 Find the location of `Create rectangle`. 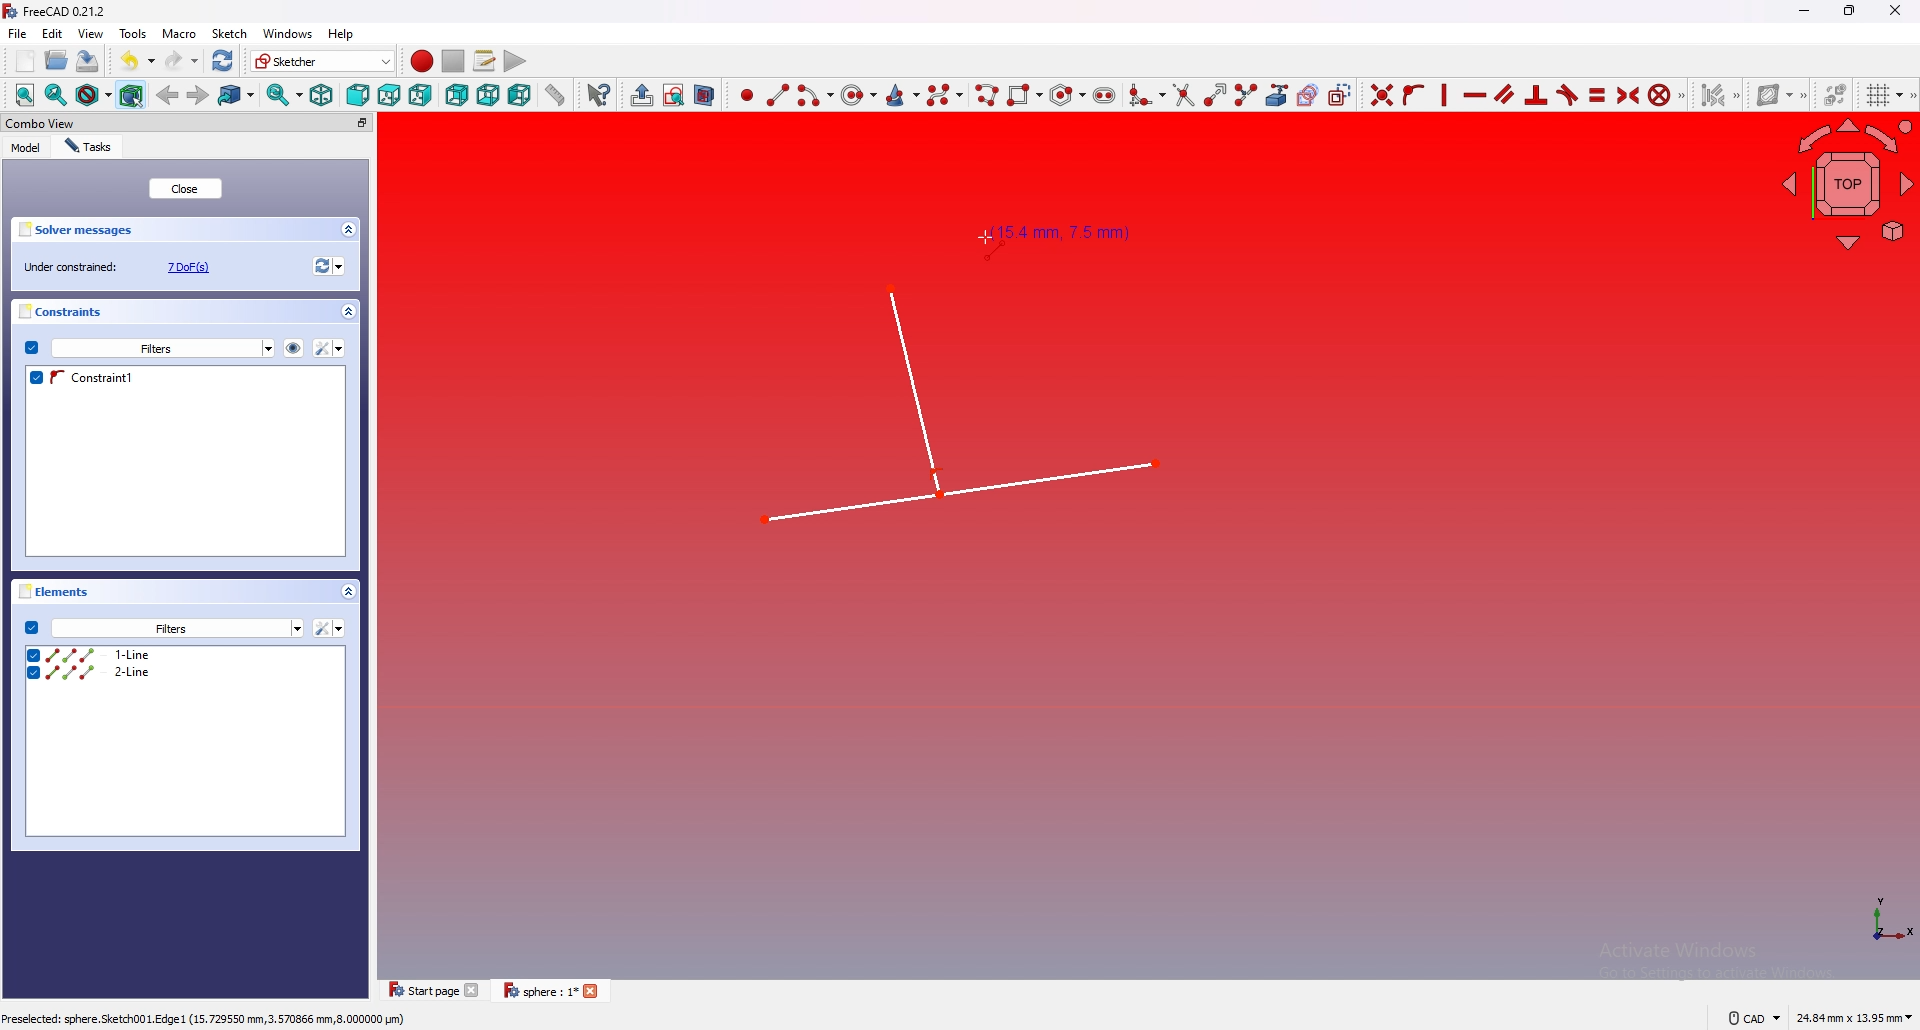

Create rectangle is located at coordinates (1023, 93).